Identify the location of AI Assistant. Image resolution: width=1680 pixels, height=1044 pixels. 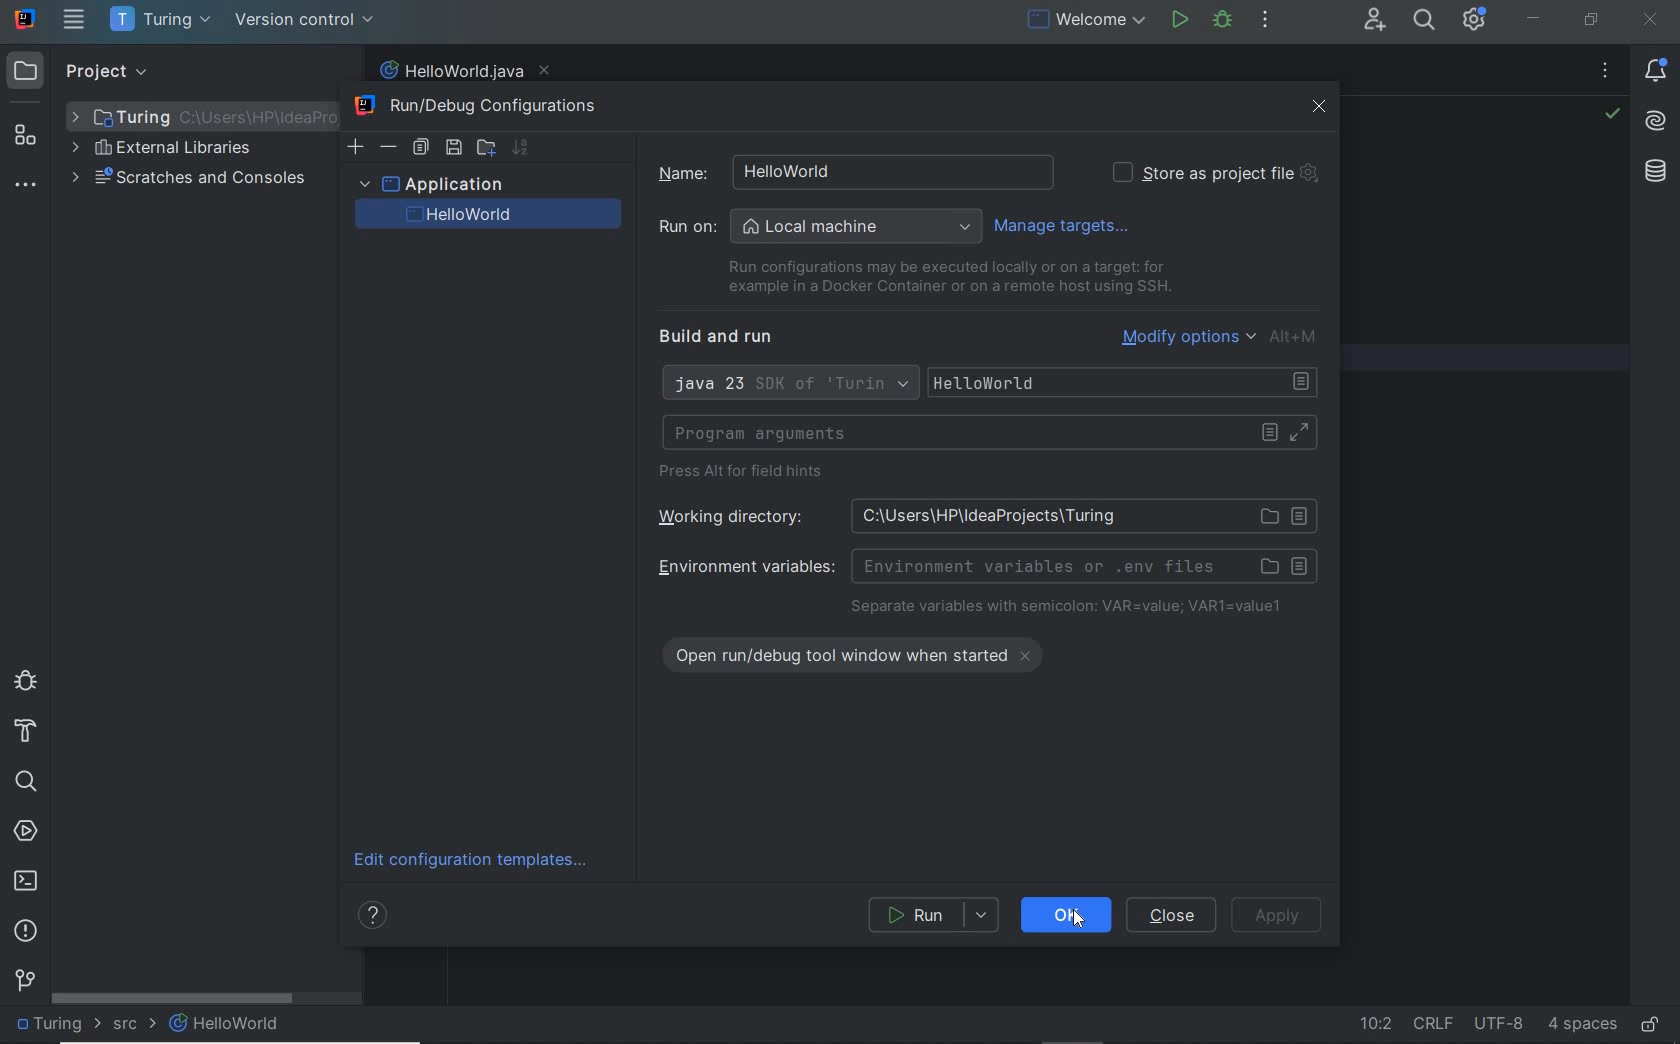
(1656, 125).